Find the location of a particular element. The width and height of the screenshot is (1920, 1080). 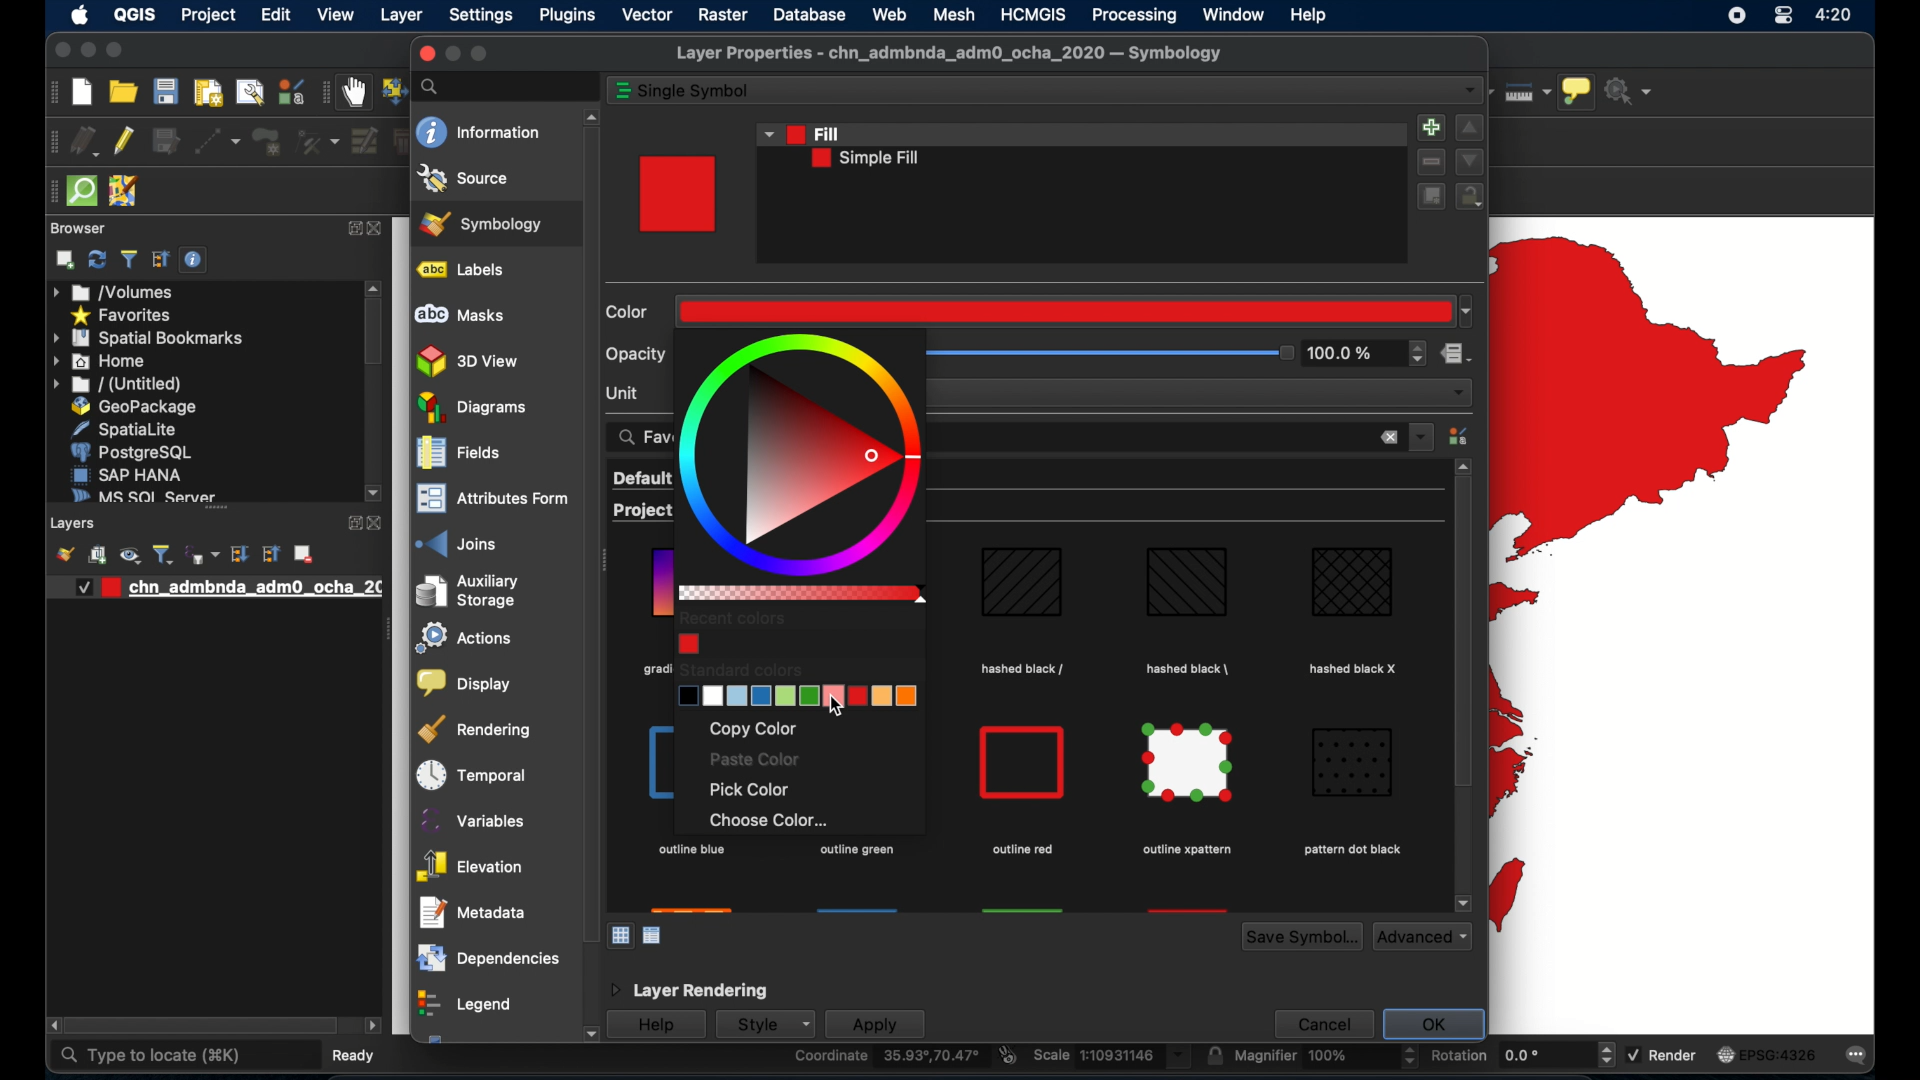

digitizing toolbar is located at coordinates (50, 144).